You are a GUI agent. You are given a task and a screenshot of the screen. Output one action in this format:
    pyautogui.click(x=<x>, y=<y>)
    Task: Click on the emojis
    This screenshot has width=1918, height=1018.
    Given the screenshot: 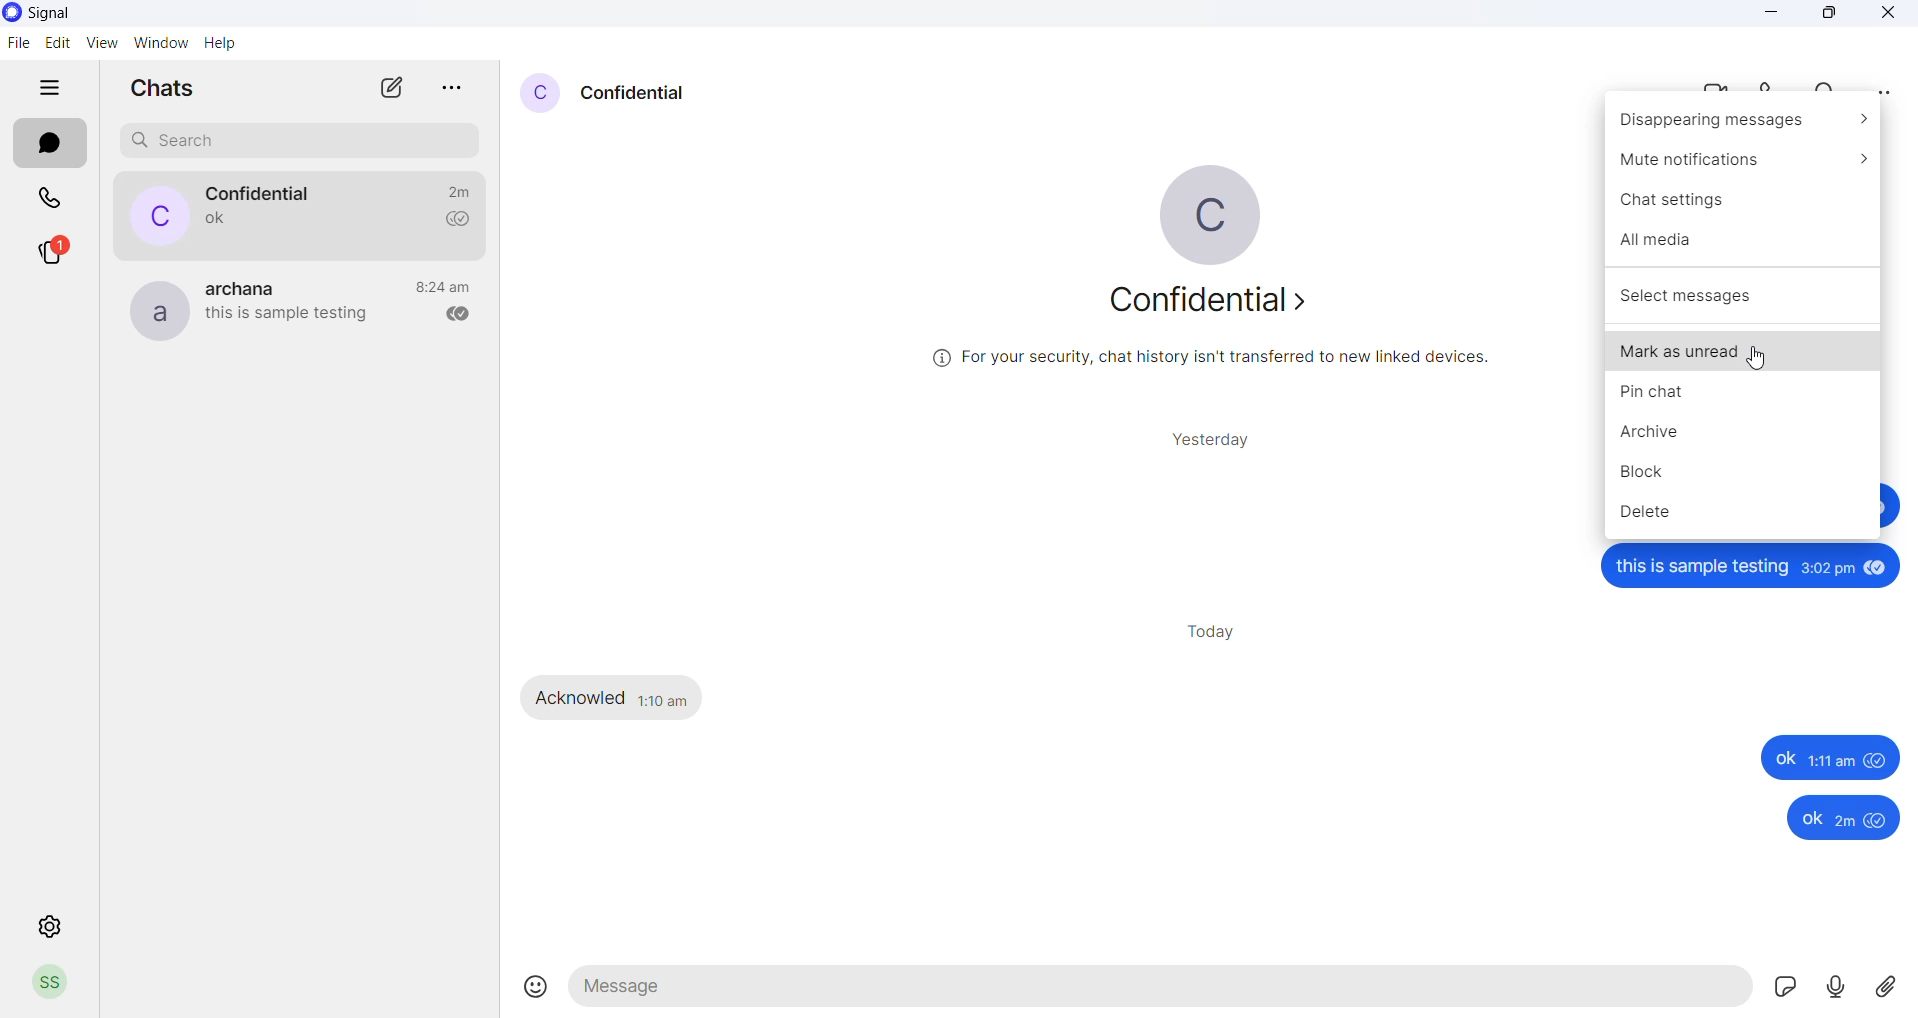 What is the action you would take?
    pyautogui.click(x=533, y=989)
    